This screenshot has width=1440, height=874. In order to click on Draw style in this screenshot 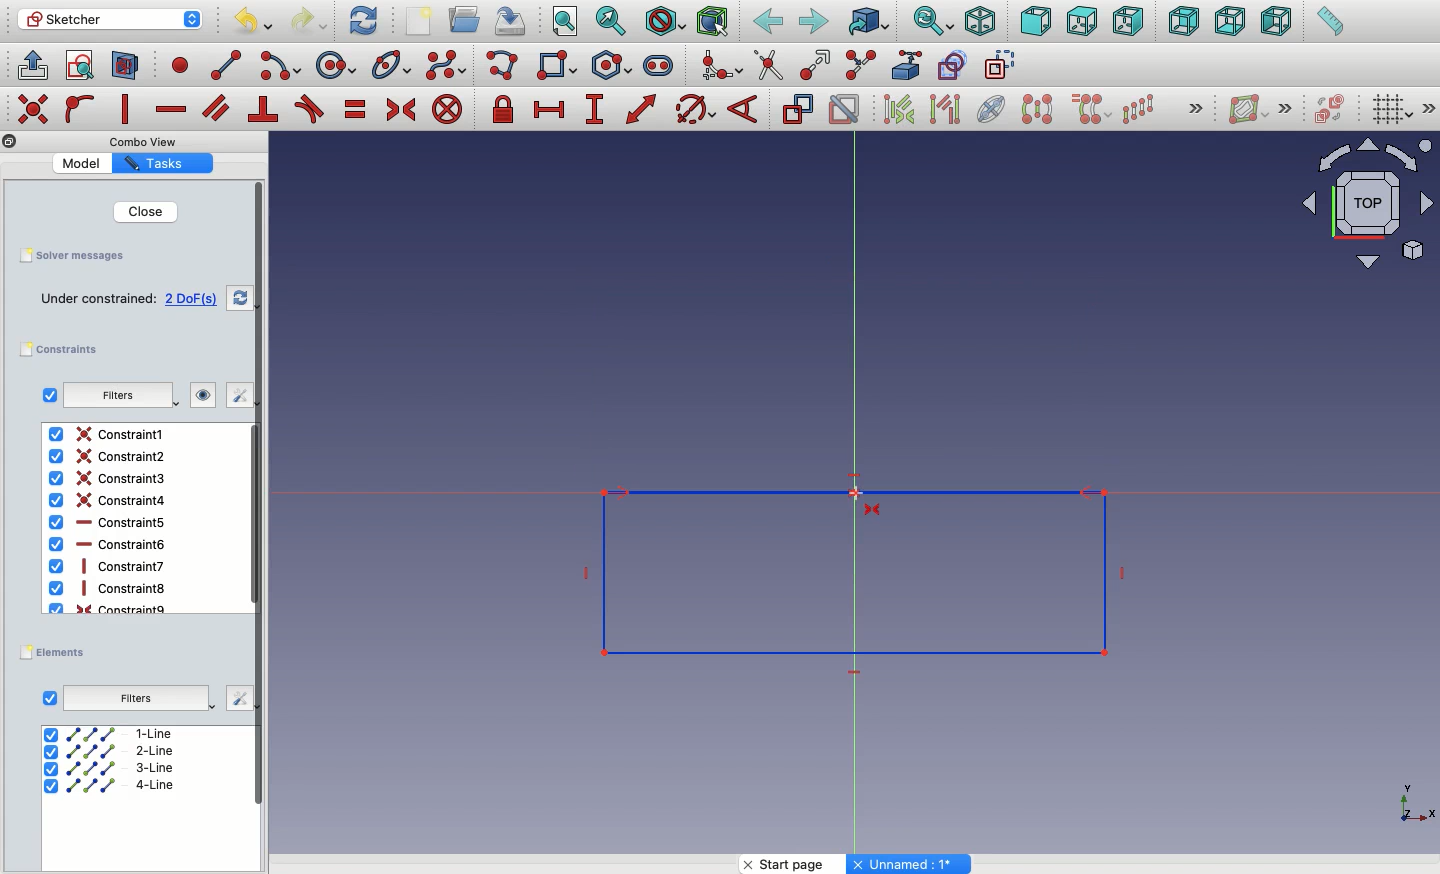, I will do `click(664, 22)`.